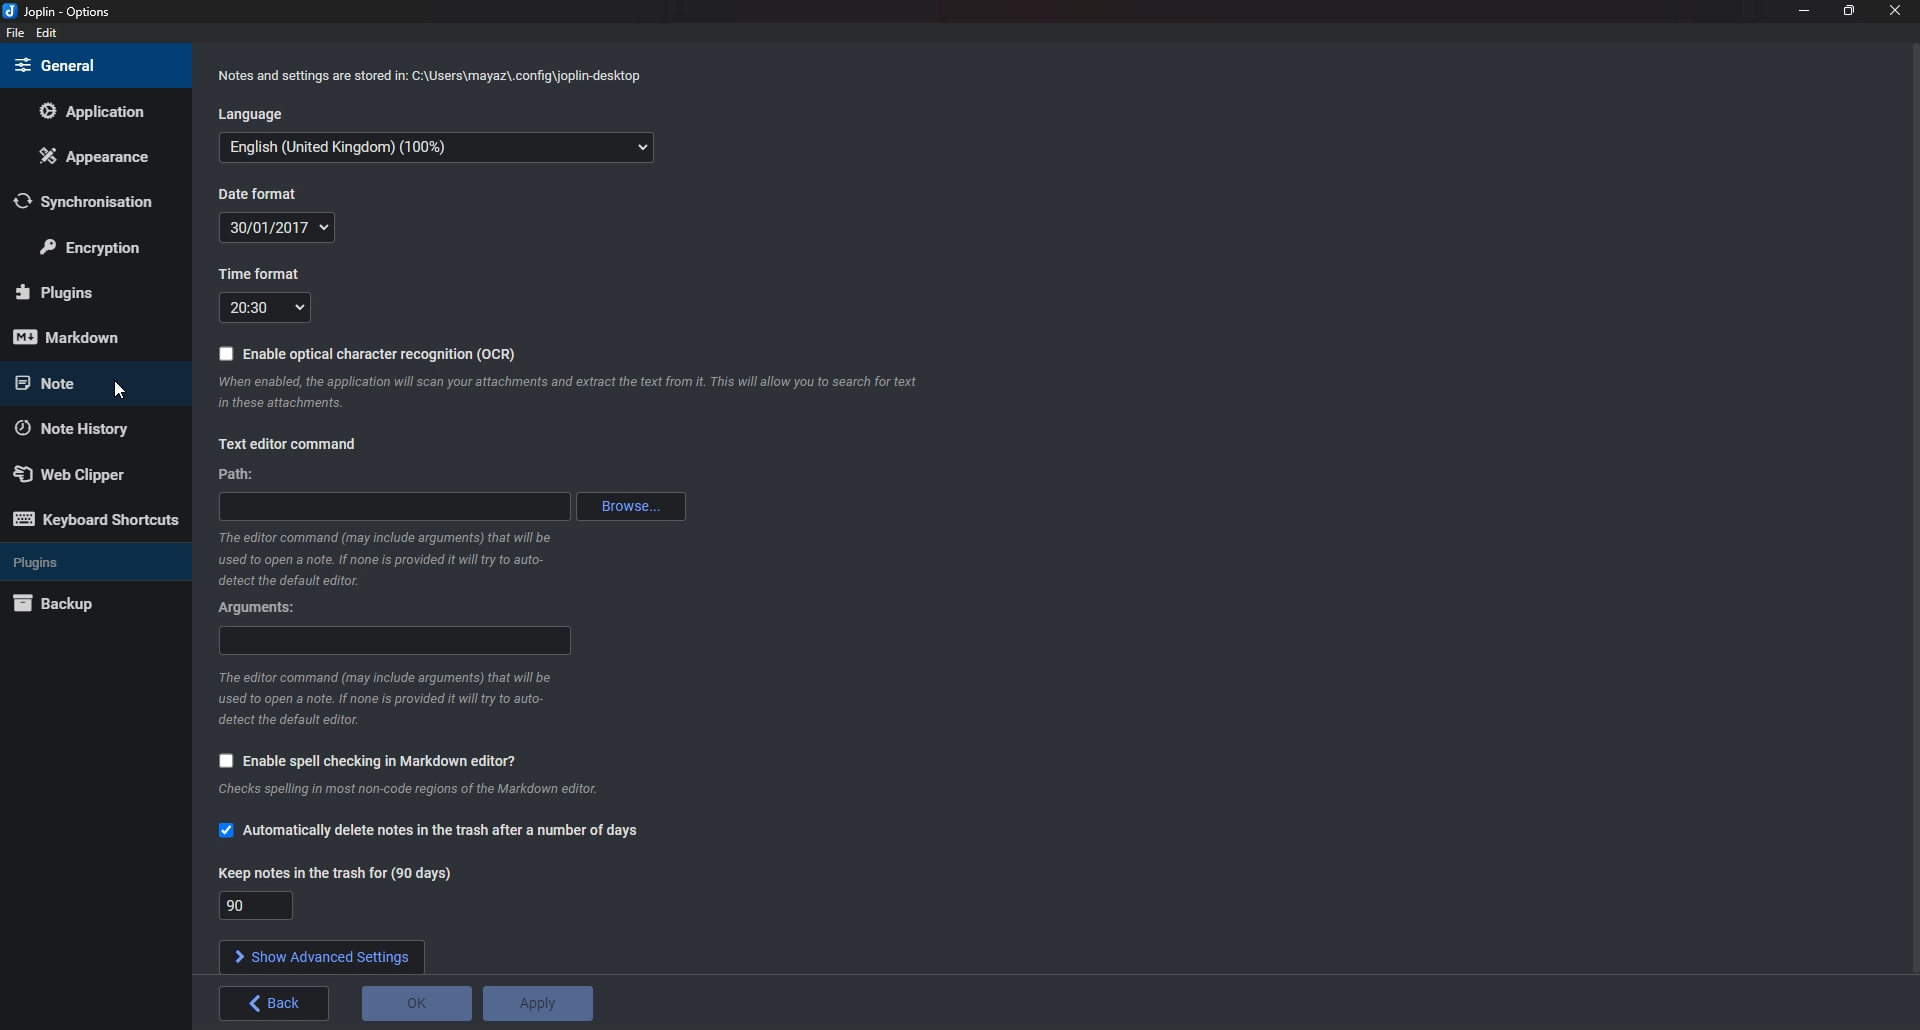  What do you see at coordinates (383, 560) in the screenshot?
I see `Info` at bounding box center [383, 560].